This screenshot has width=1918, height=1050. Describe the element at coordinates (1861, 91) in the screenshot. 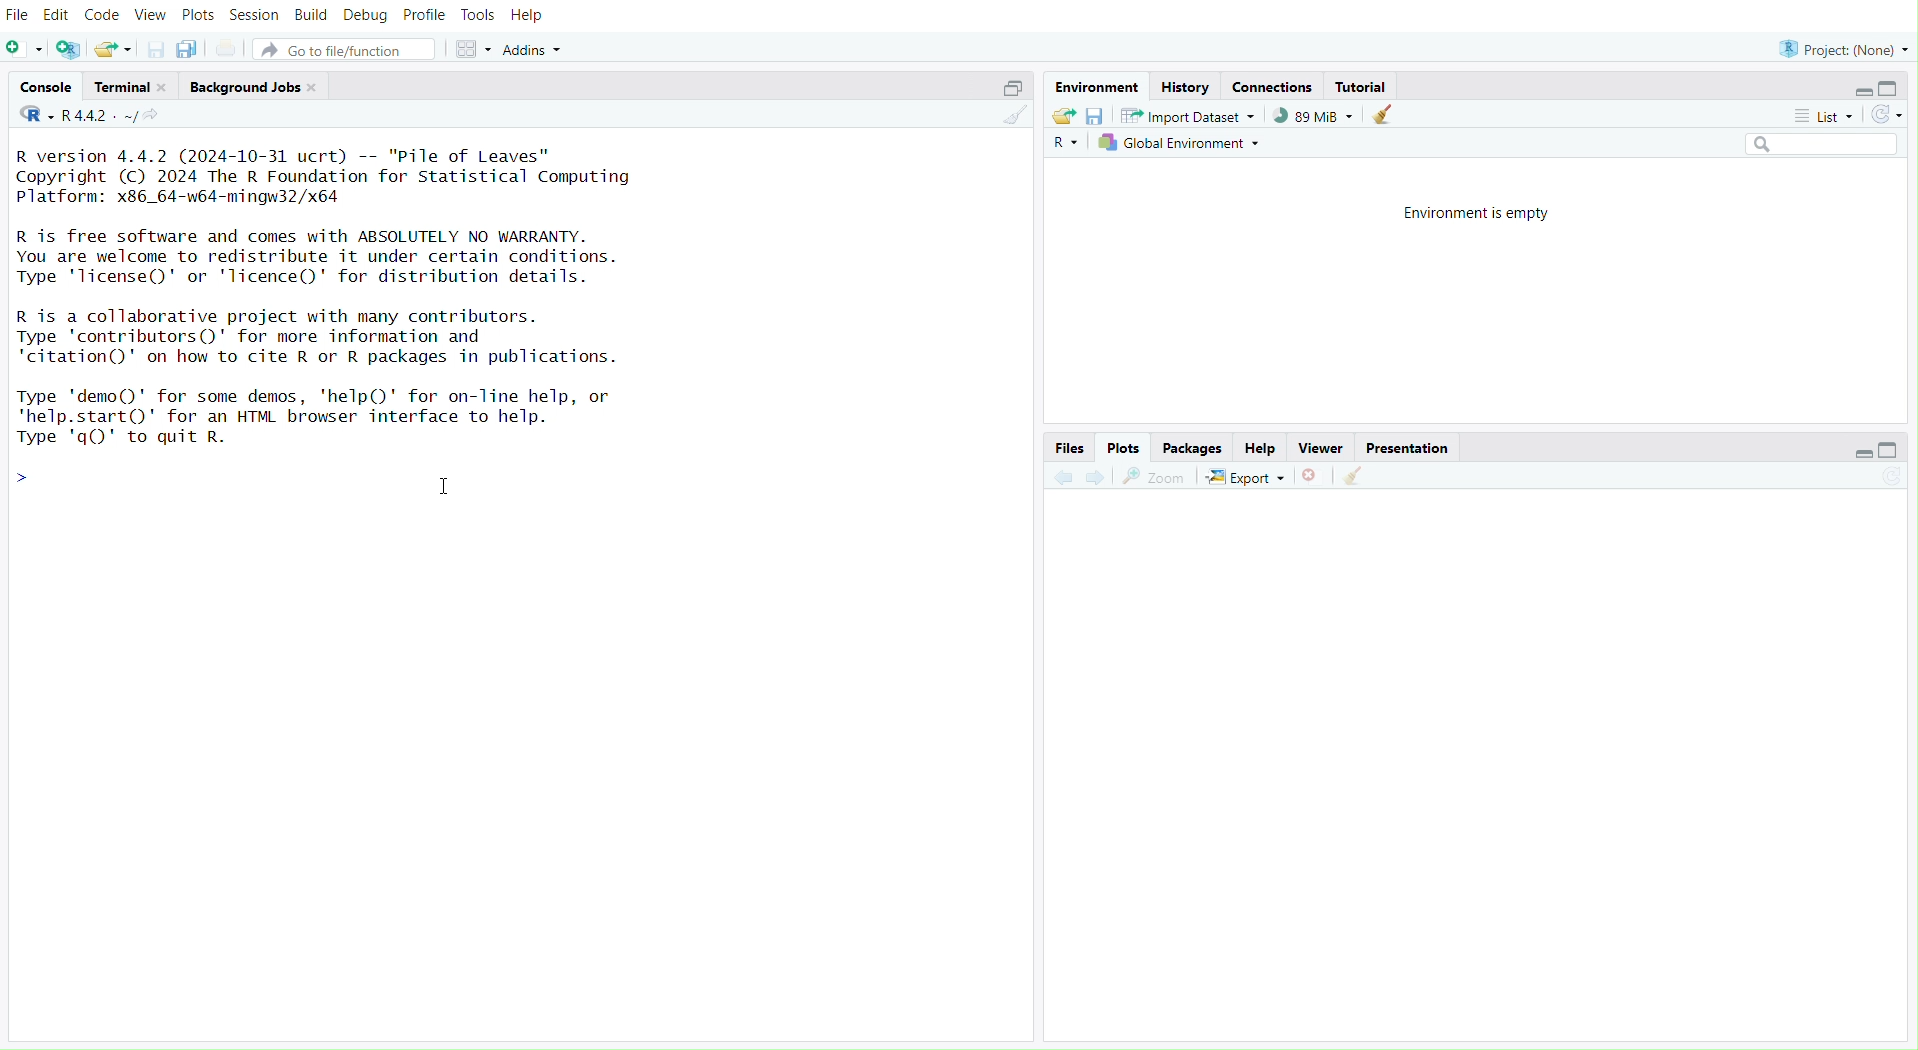

I see `Minimize` at that location.